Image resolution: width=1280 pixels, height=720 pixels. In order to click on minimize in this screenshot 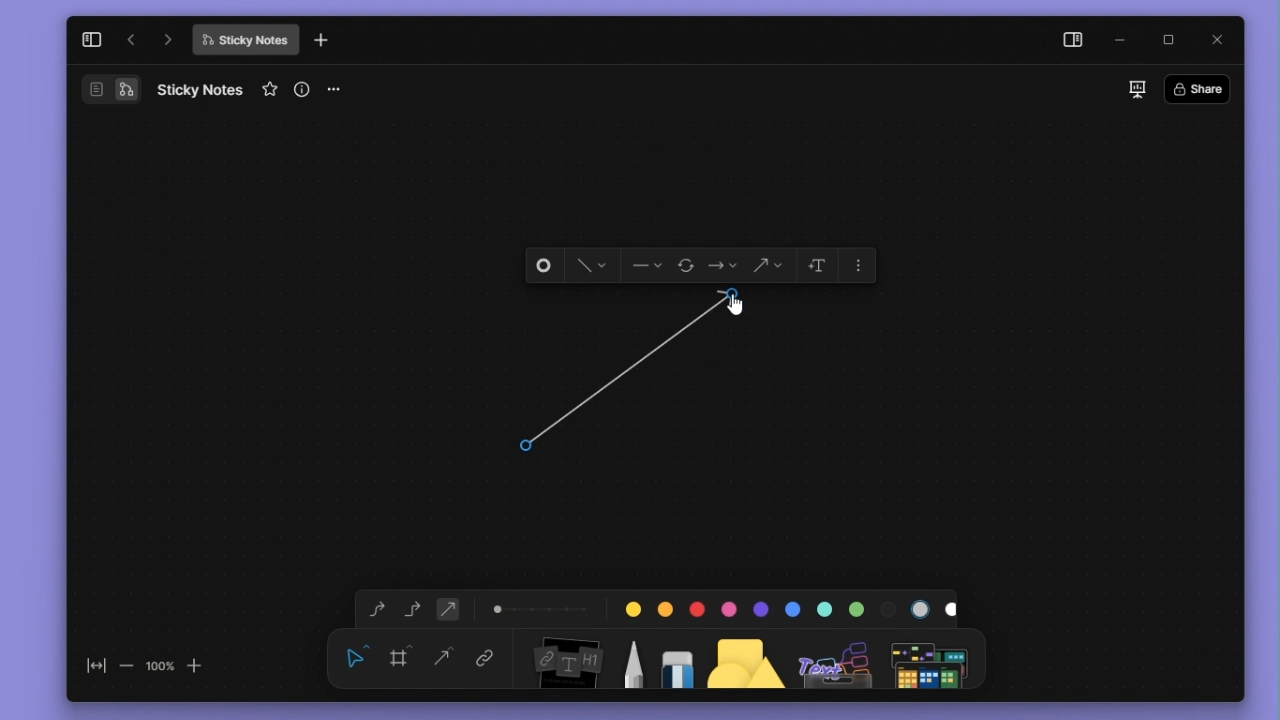, I will do `click(1125, 41)`.